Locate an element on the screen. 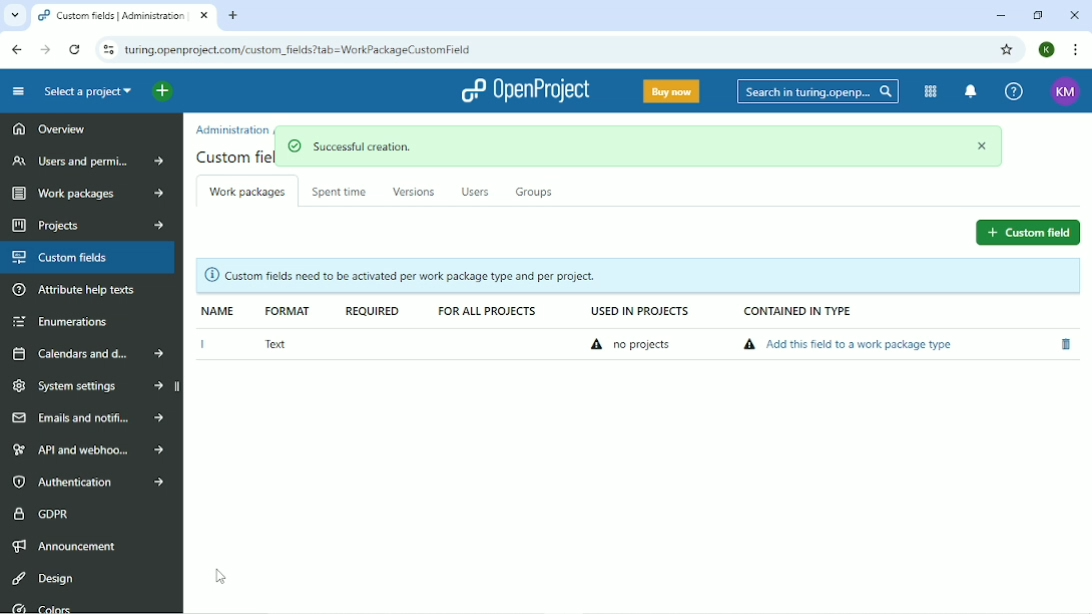  New tab is located at coordinates (235, 16).